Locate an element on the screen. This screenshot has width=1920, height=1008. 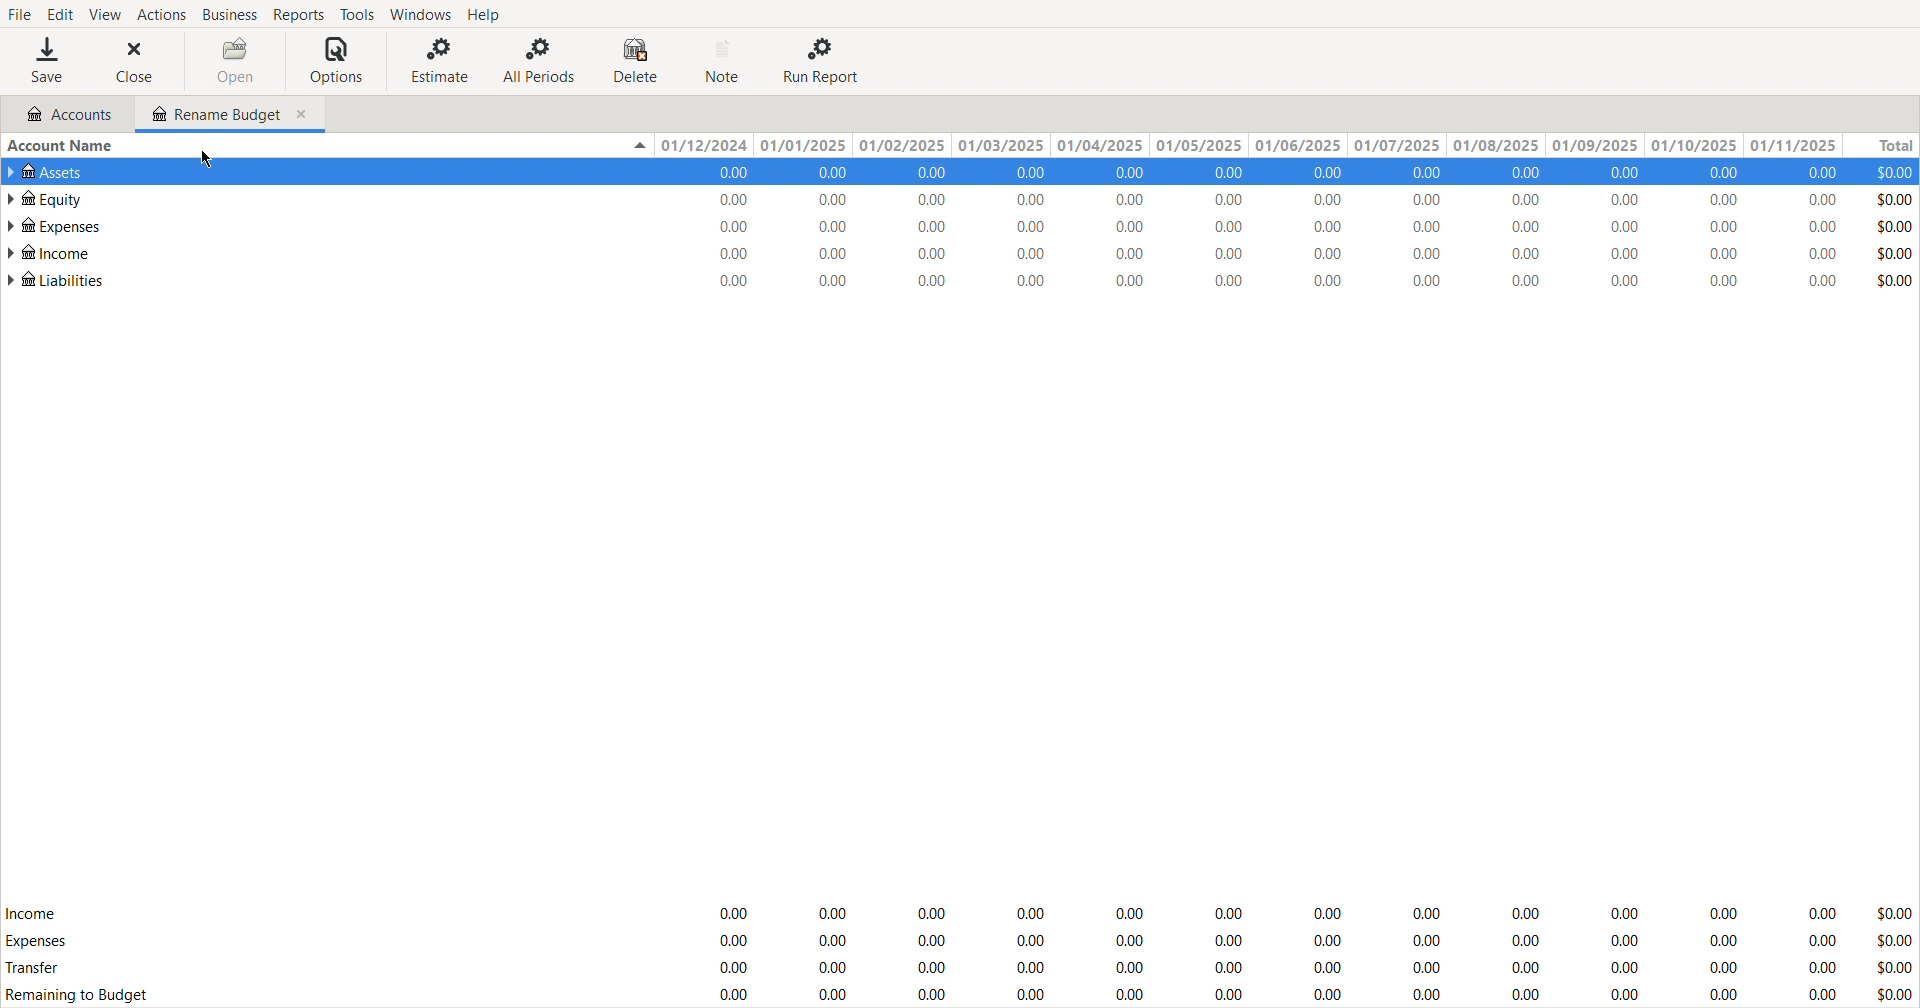
Dates is located at coordinates (1243, 146).